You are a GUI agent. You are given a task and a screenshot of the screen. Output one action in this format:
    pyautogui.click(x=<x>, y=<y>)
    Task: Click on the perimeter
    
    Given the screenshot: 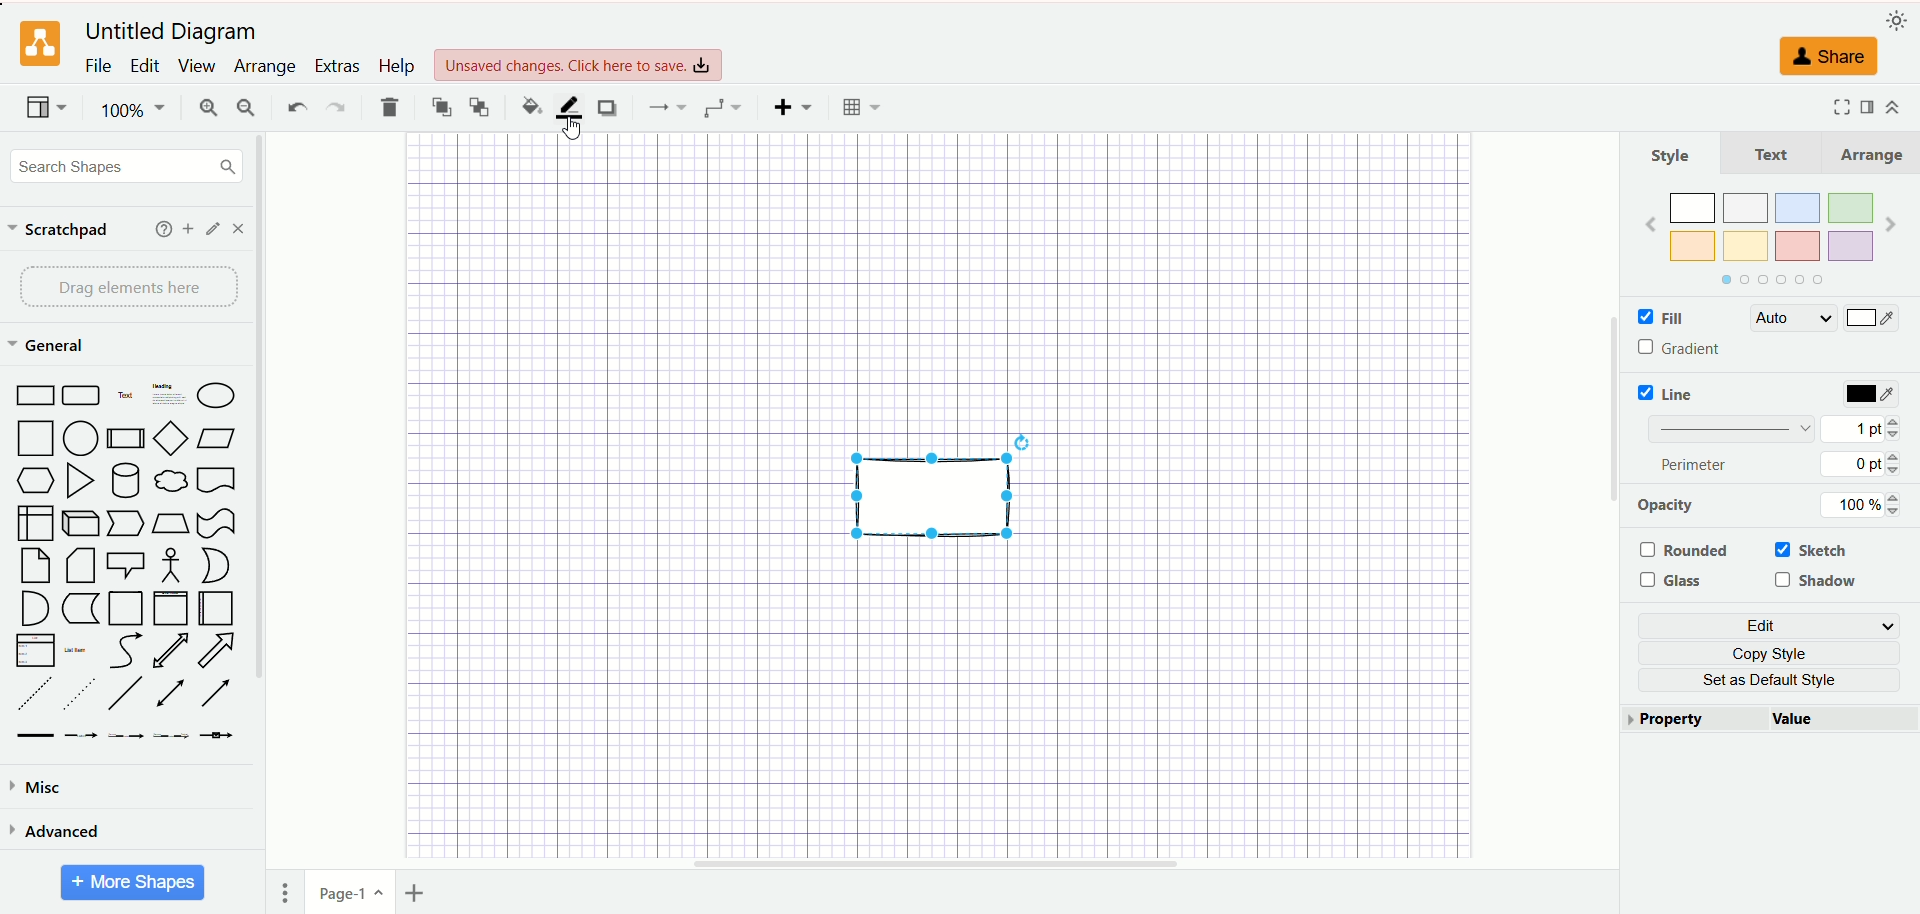 What is the action you would take?
    pyautogui.click(x=1696, y=466)
    